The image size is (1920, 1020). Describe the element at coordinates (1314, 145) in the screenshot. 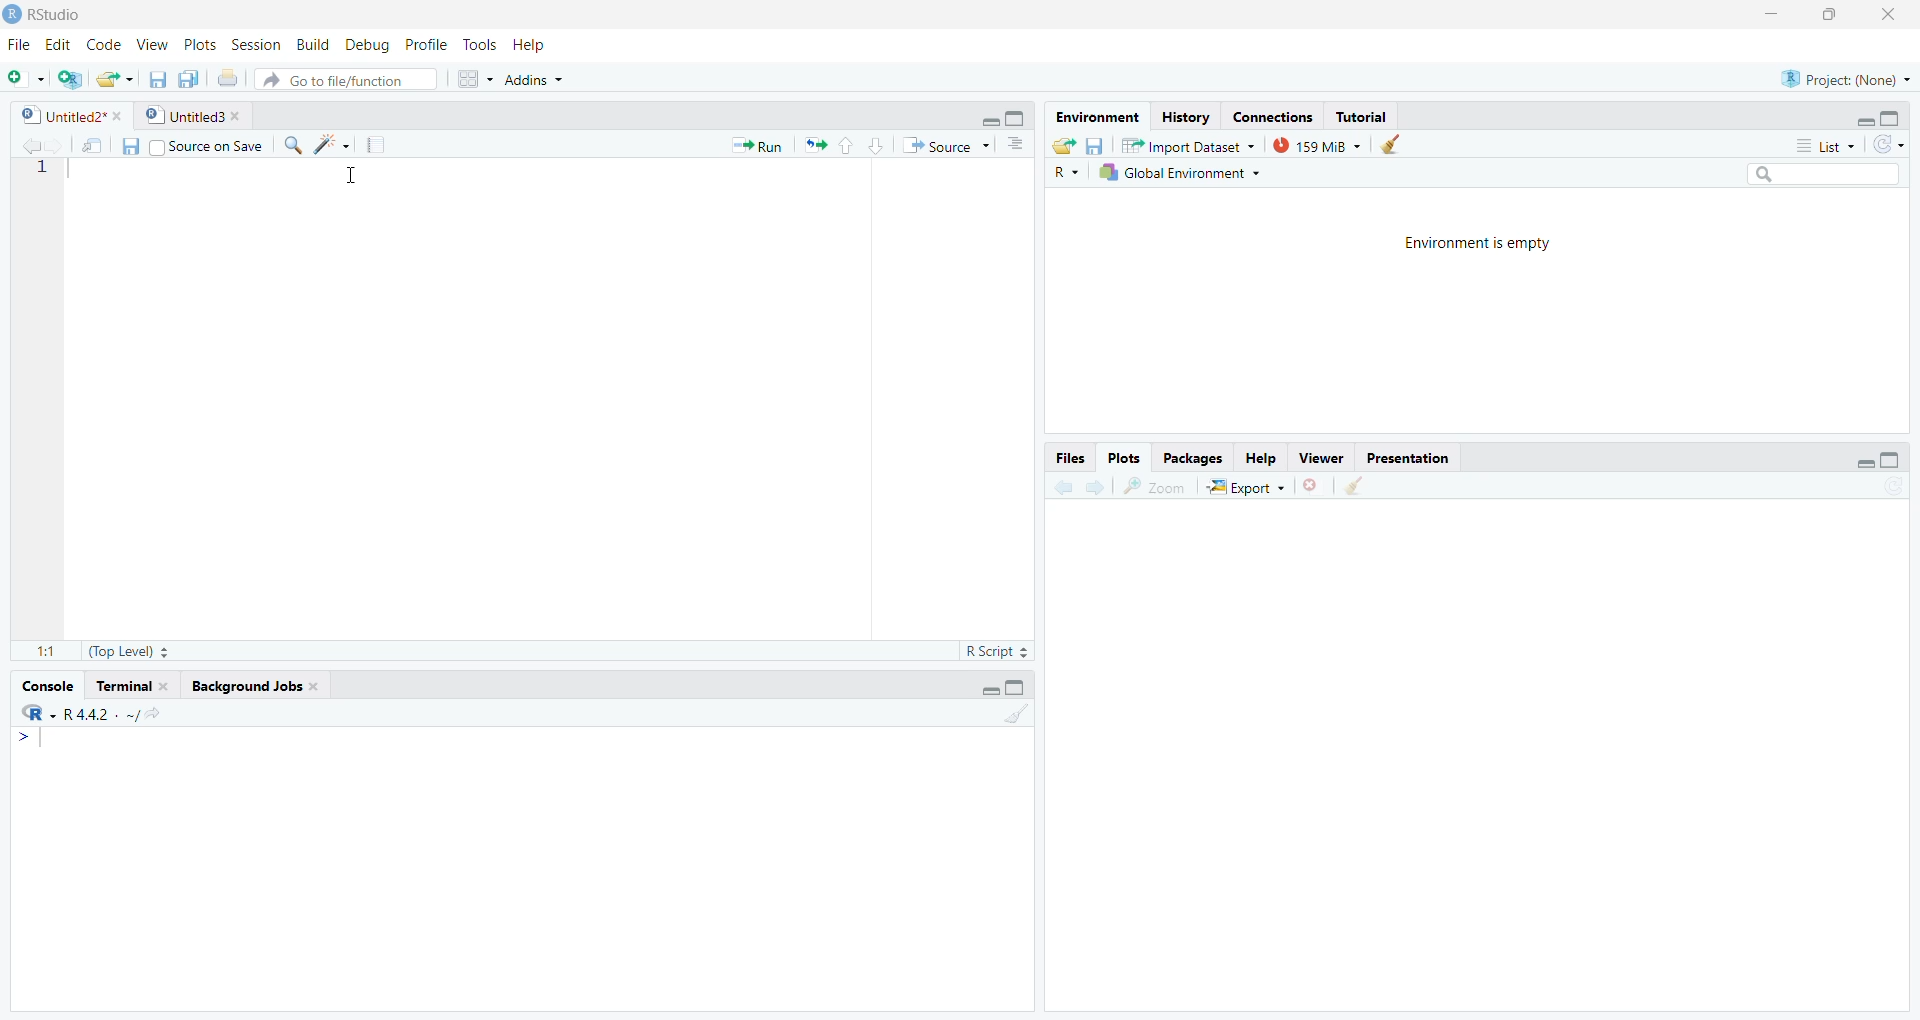

I see `159 MiB ` at that location.